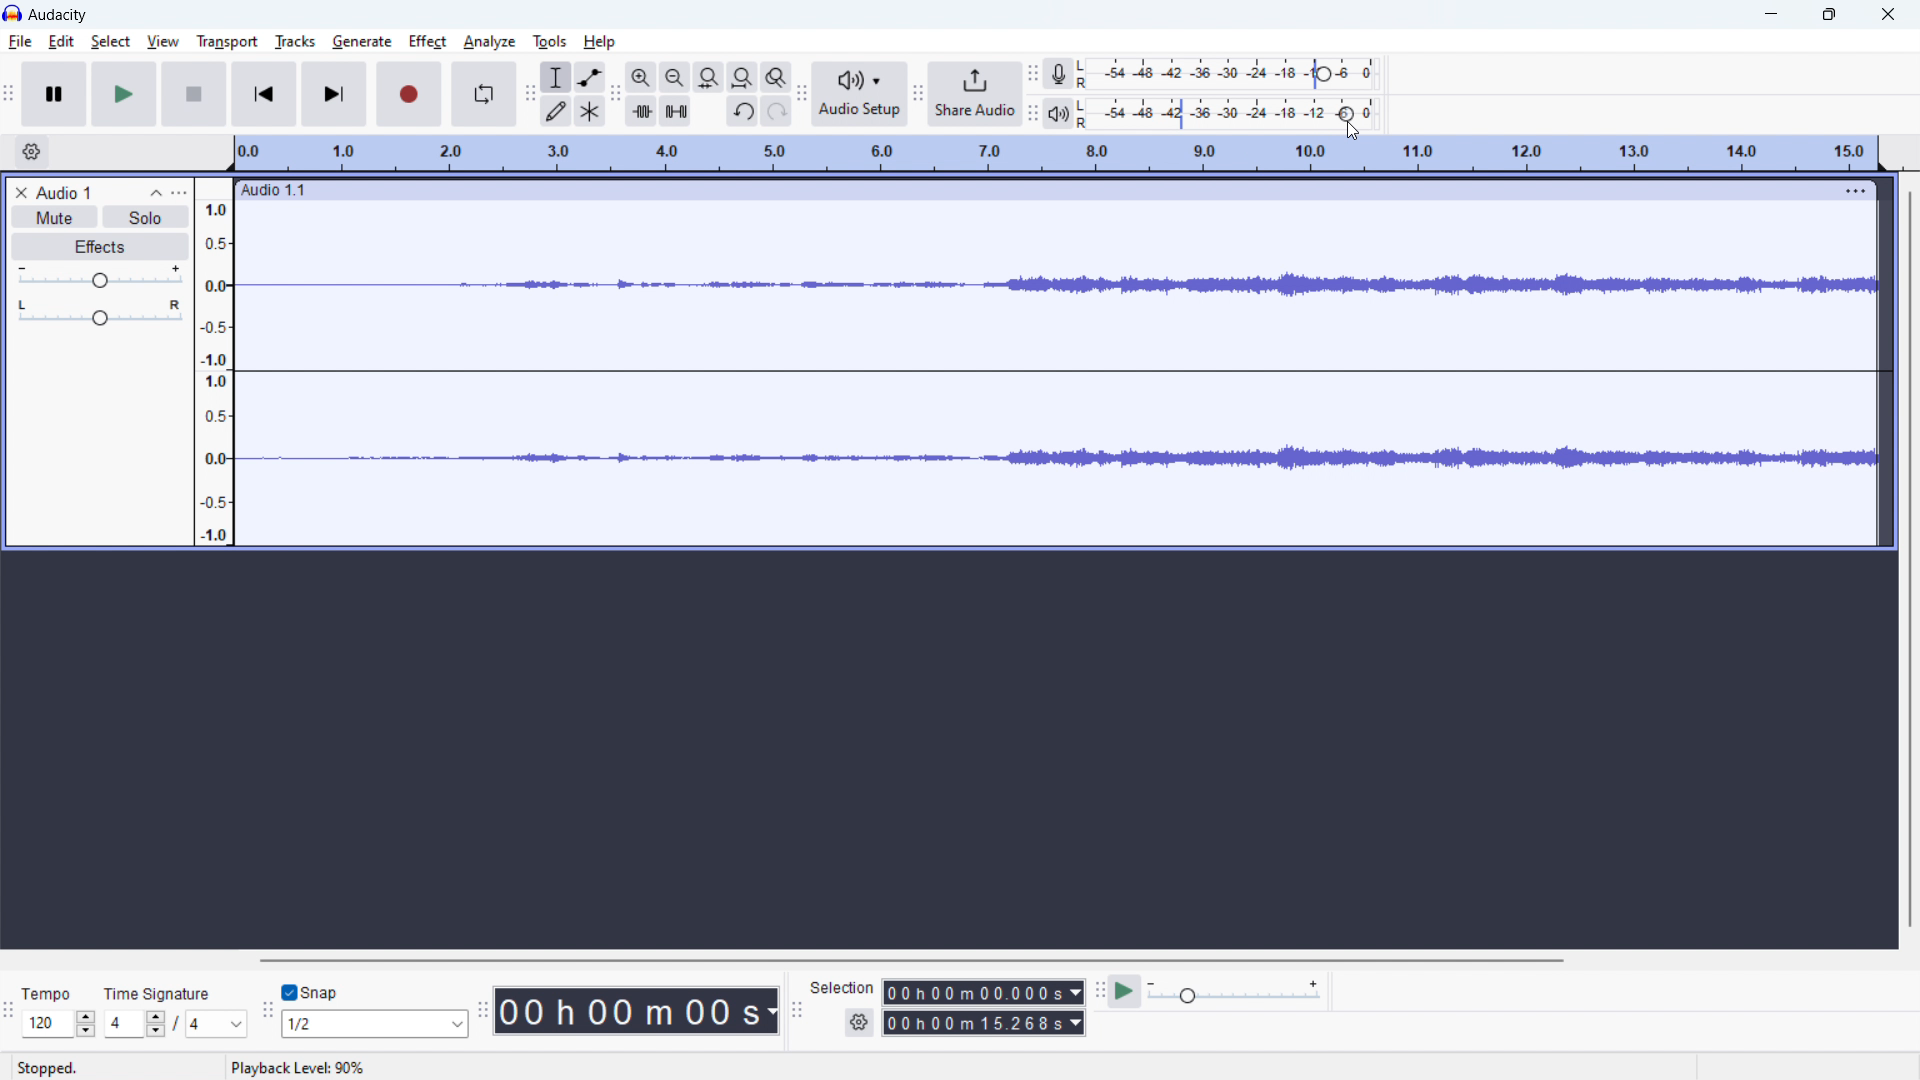  Describe the element at coordinates (261, 94) in the screenshot. I see `skip to start` at that location.